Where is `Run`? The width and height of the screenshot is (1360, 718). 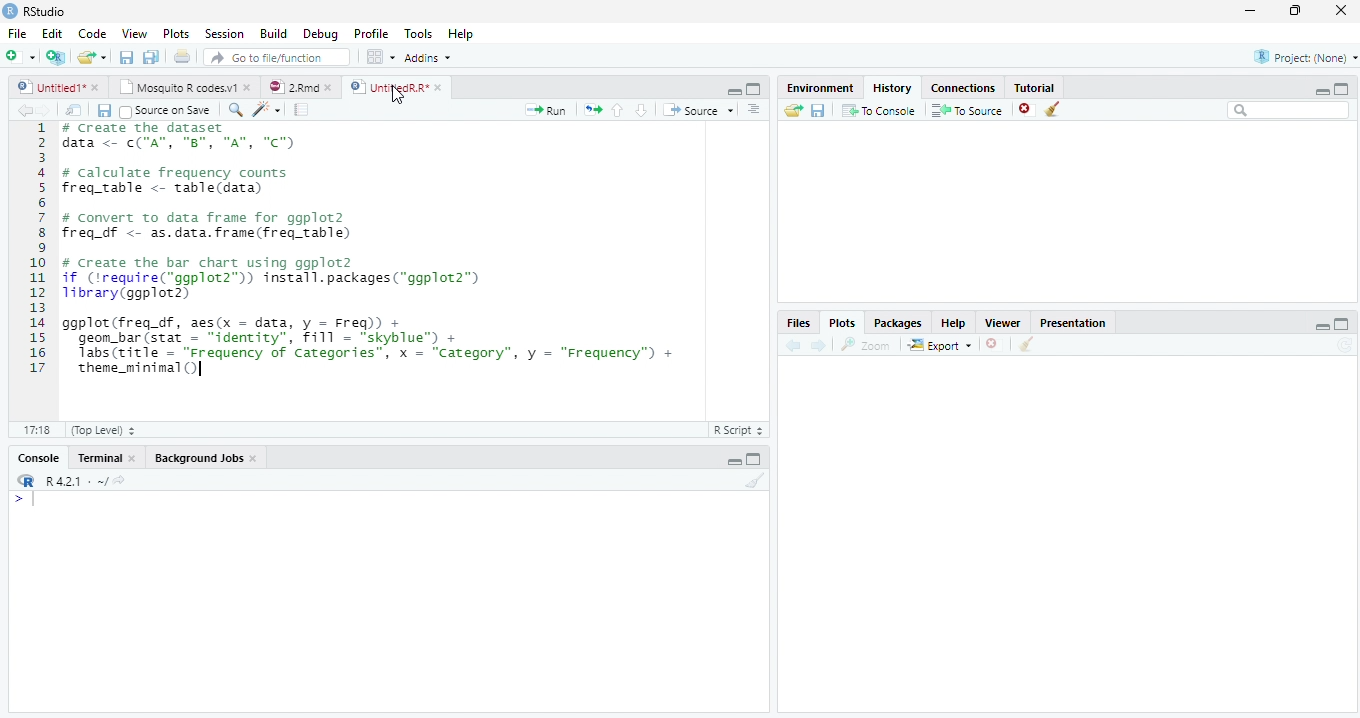
Run is located at coordinates (549, 110).